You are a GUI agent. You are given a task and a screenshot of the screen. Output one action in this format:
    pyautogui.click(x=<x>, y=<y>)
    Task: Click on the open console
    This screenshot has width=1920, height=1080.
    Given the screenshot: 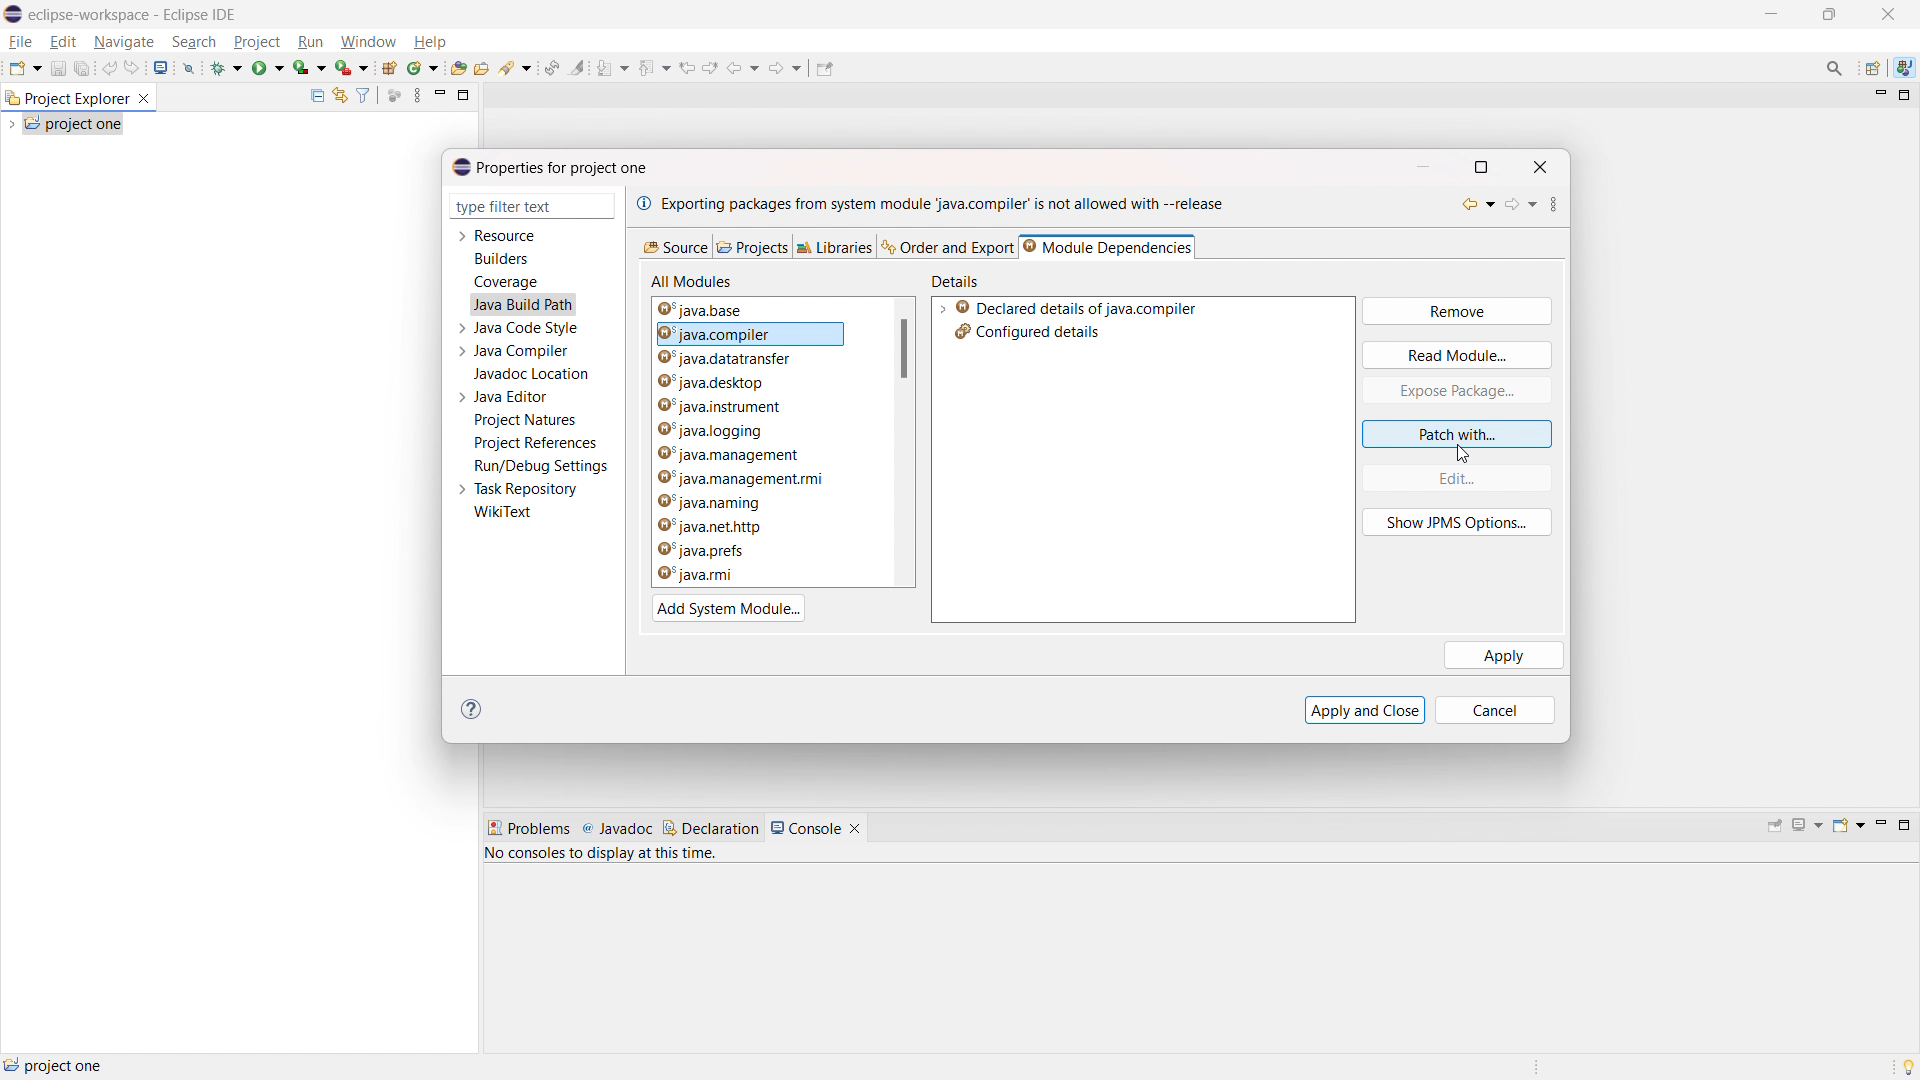 What is the action you would take?
    pyautogui.click(x=1848, y=825)
    